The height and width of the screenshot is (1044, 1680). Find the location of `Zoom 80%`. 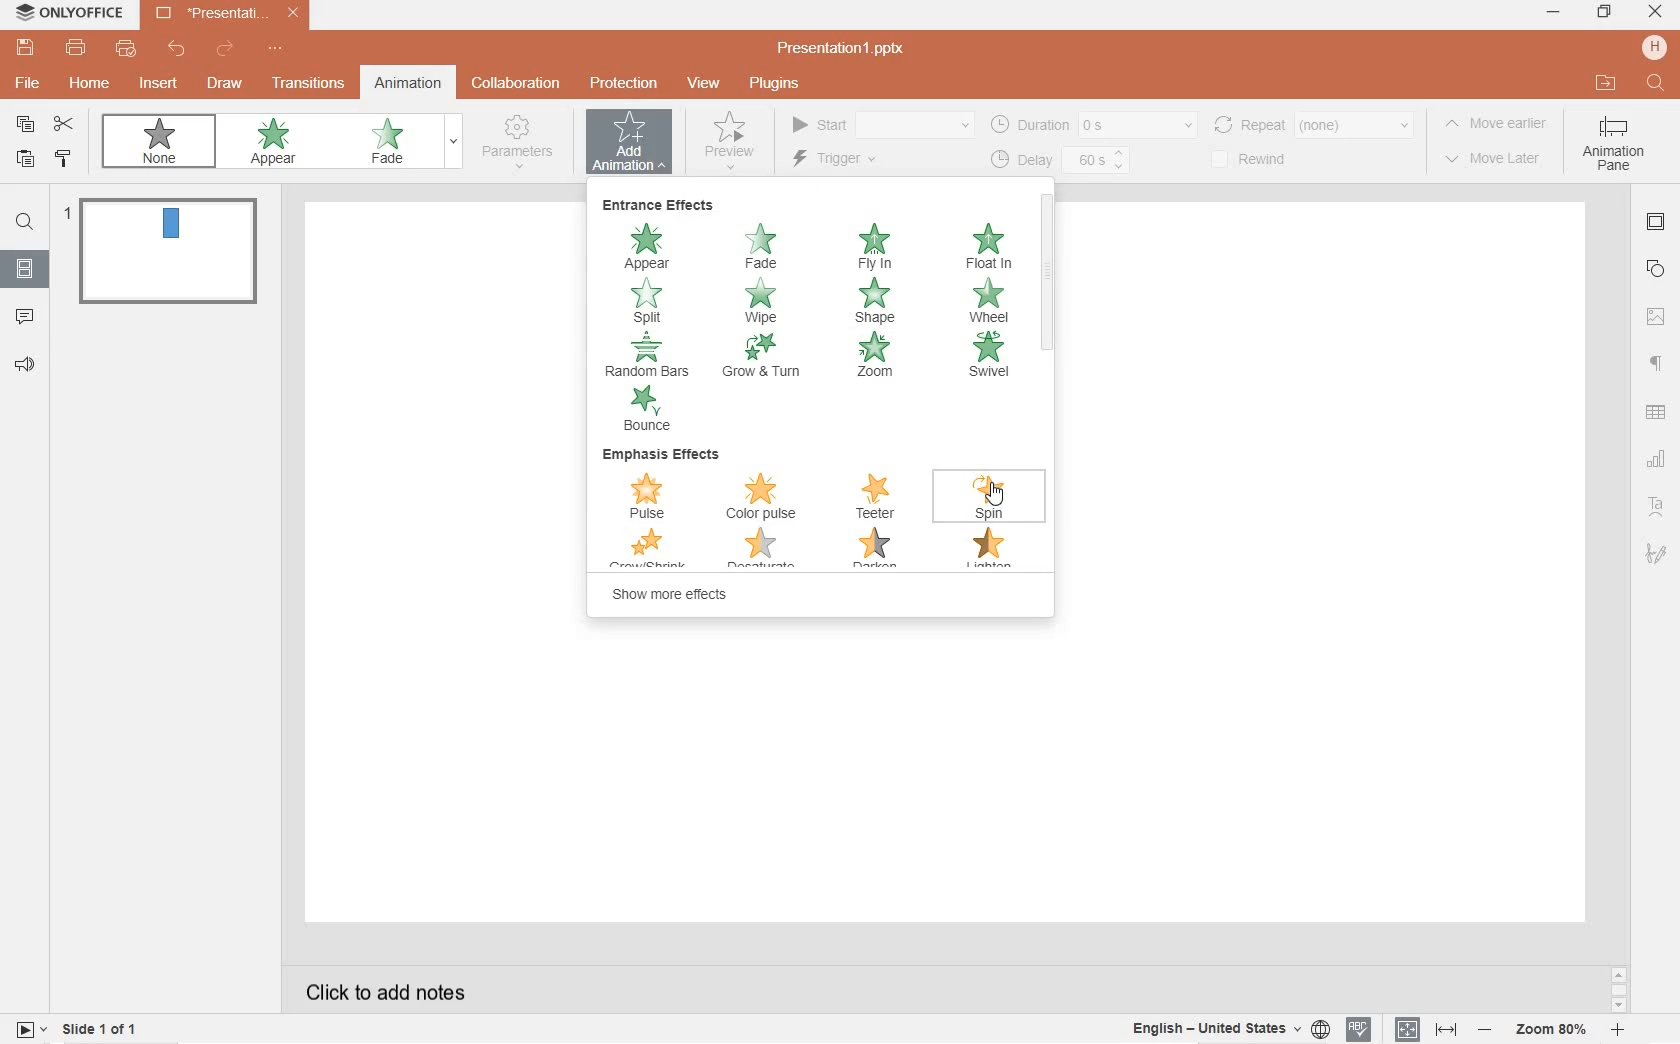

Zoom 80% is located at coordinates (1553, 1031).